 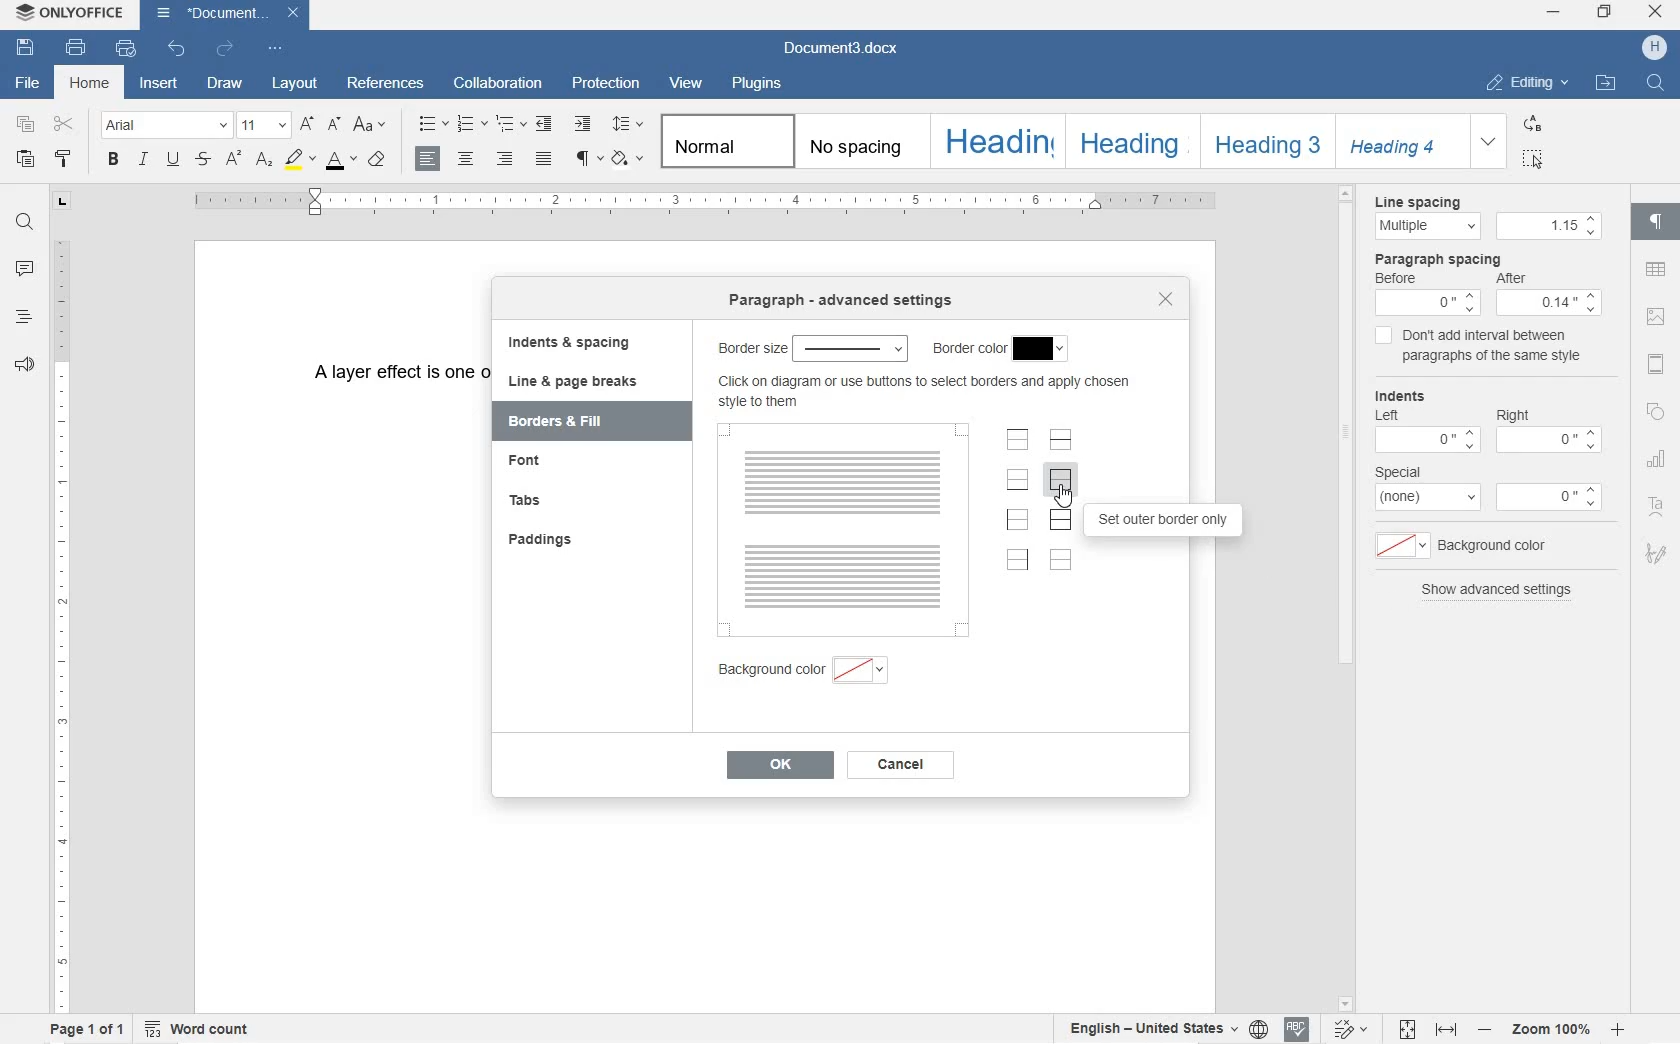 What do you see at coordinates (77, 48) in the screenshot?
I see `PRINT` at bounding box center [77, 48].